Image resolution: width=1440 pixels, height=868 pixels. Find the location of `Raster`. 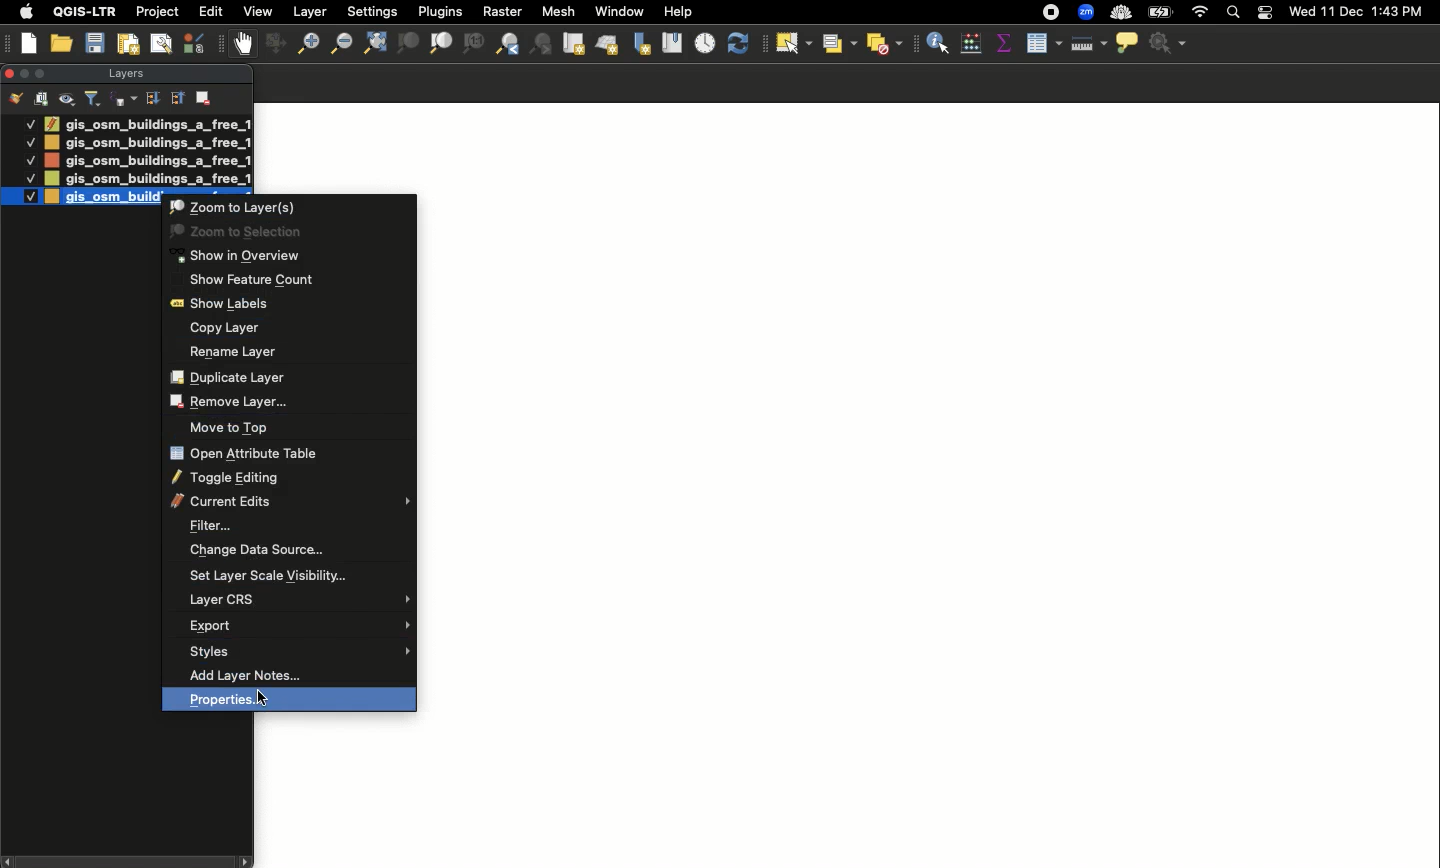

Raster is located at coordinates (500, 12).